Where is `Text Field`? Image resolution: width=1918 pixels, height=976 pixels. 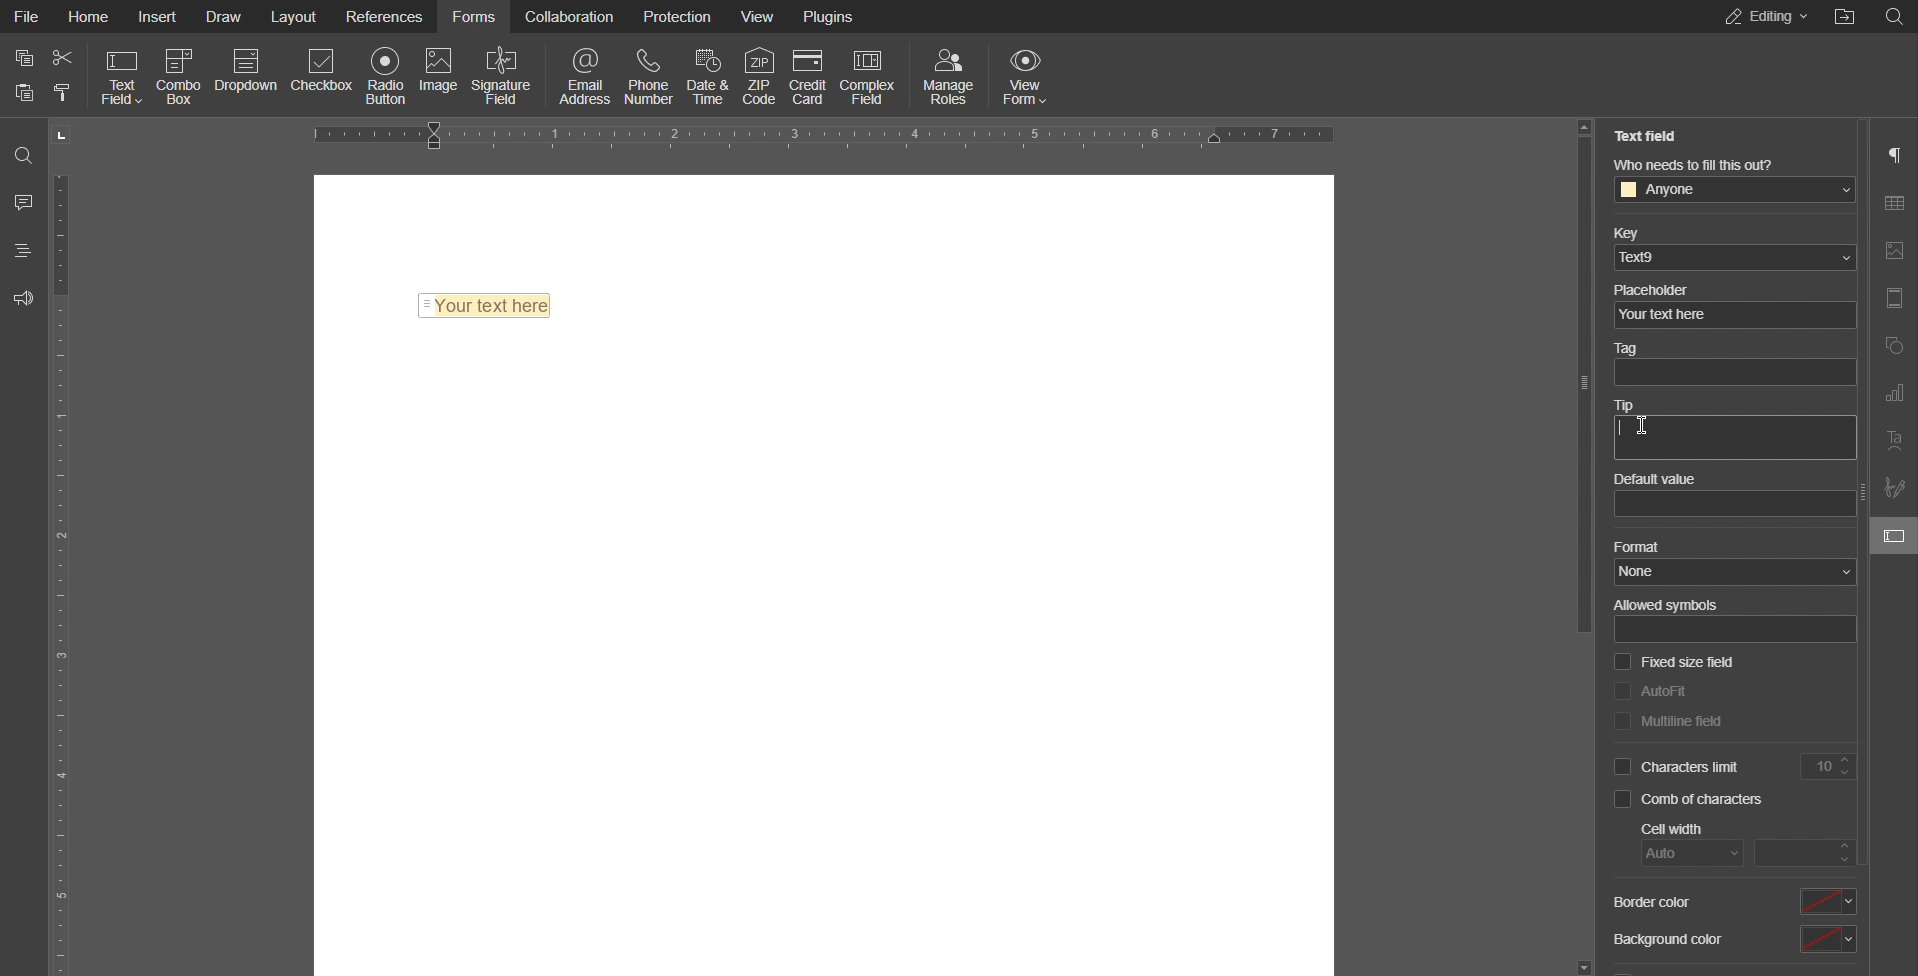 Text Field is located at coordinates (1644, 134).